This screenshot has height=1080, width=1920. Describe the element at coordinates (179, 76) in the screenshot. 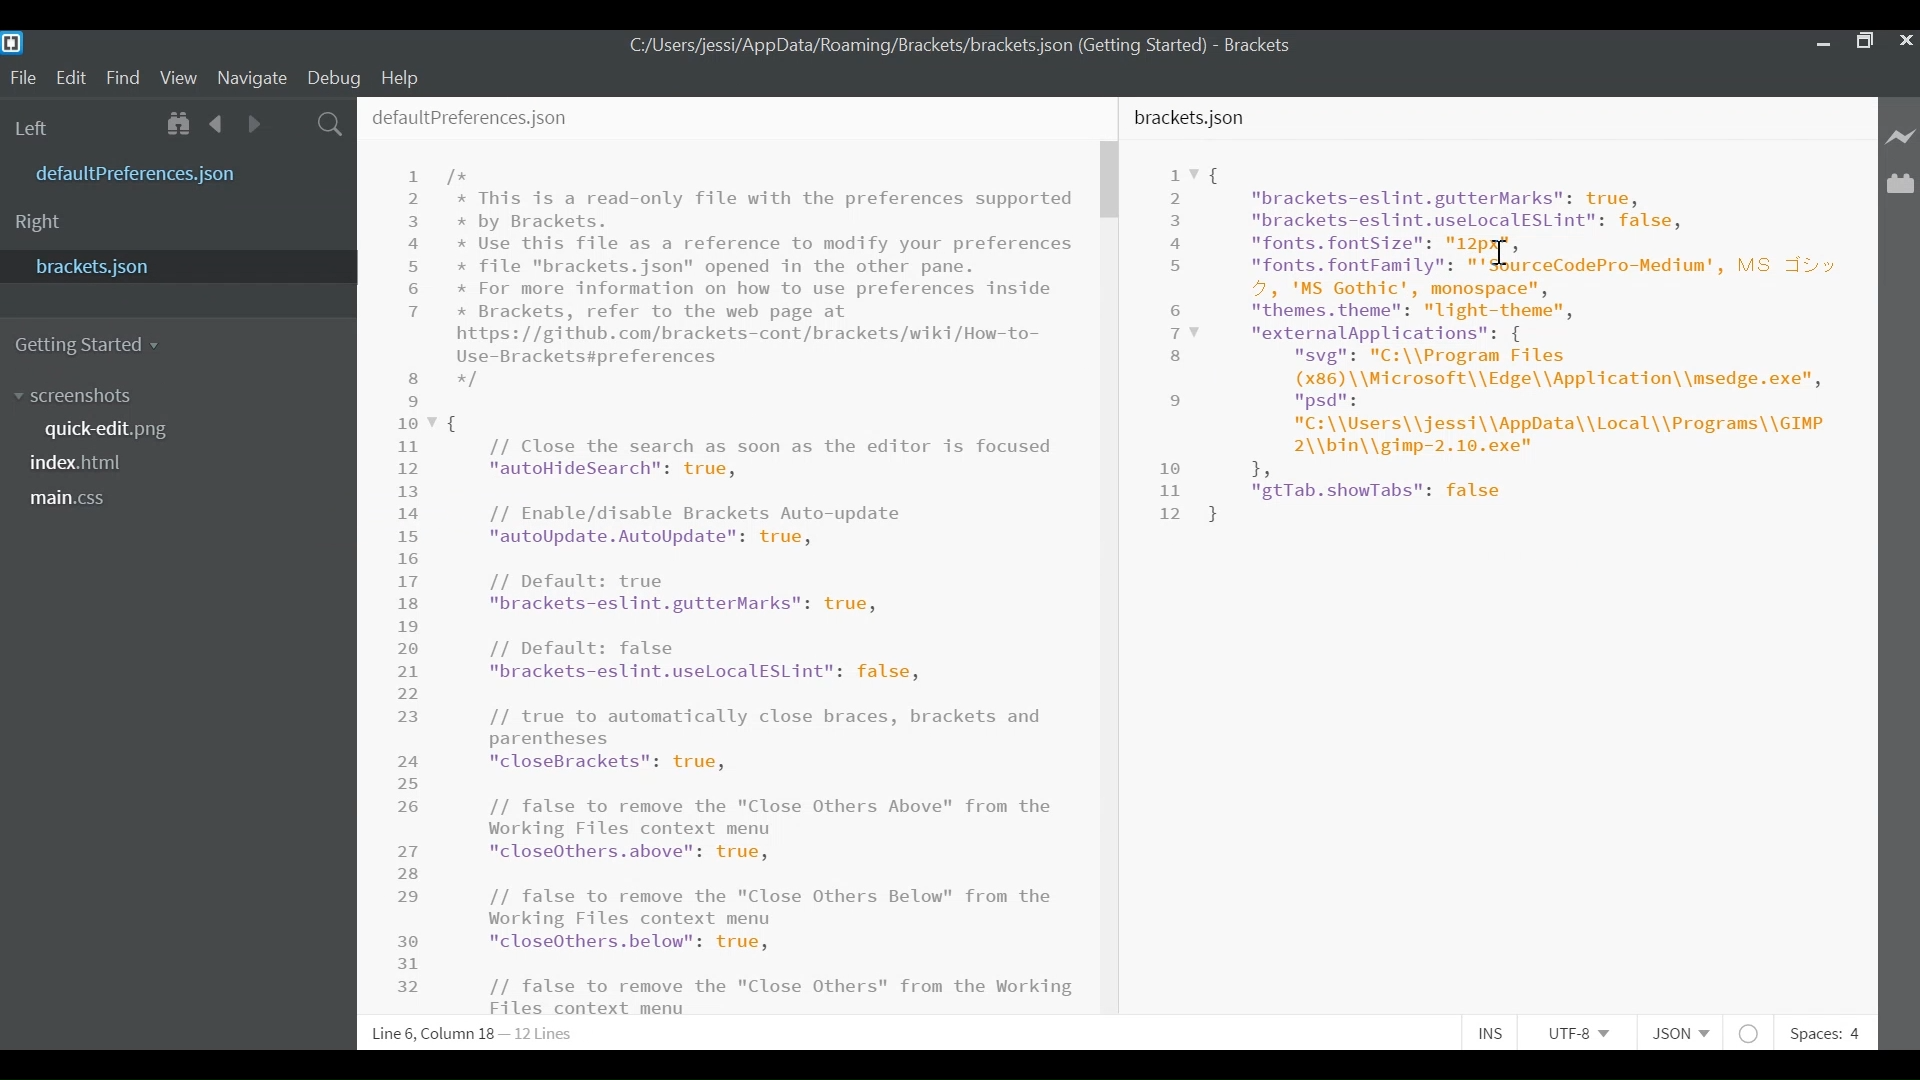

I see `View ` at that location.